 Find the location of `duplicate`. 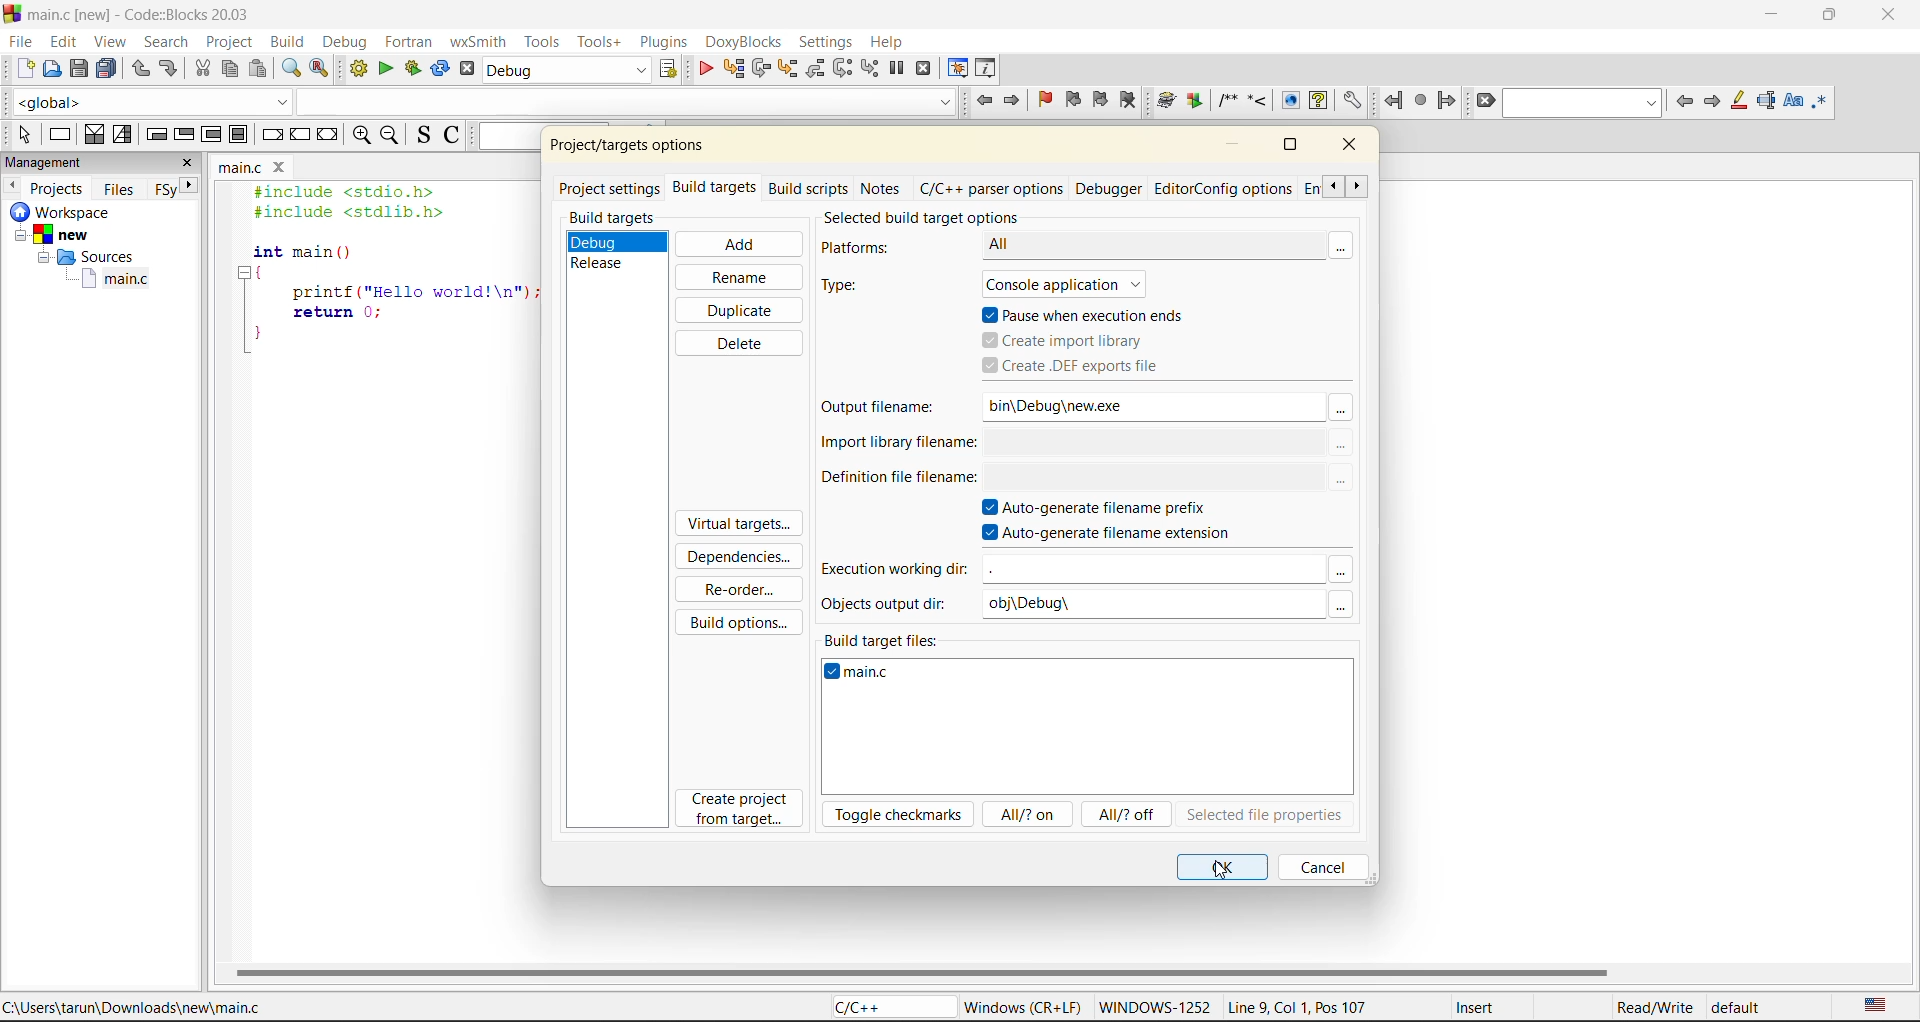

duplicate is located at coordinates (741, 308).